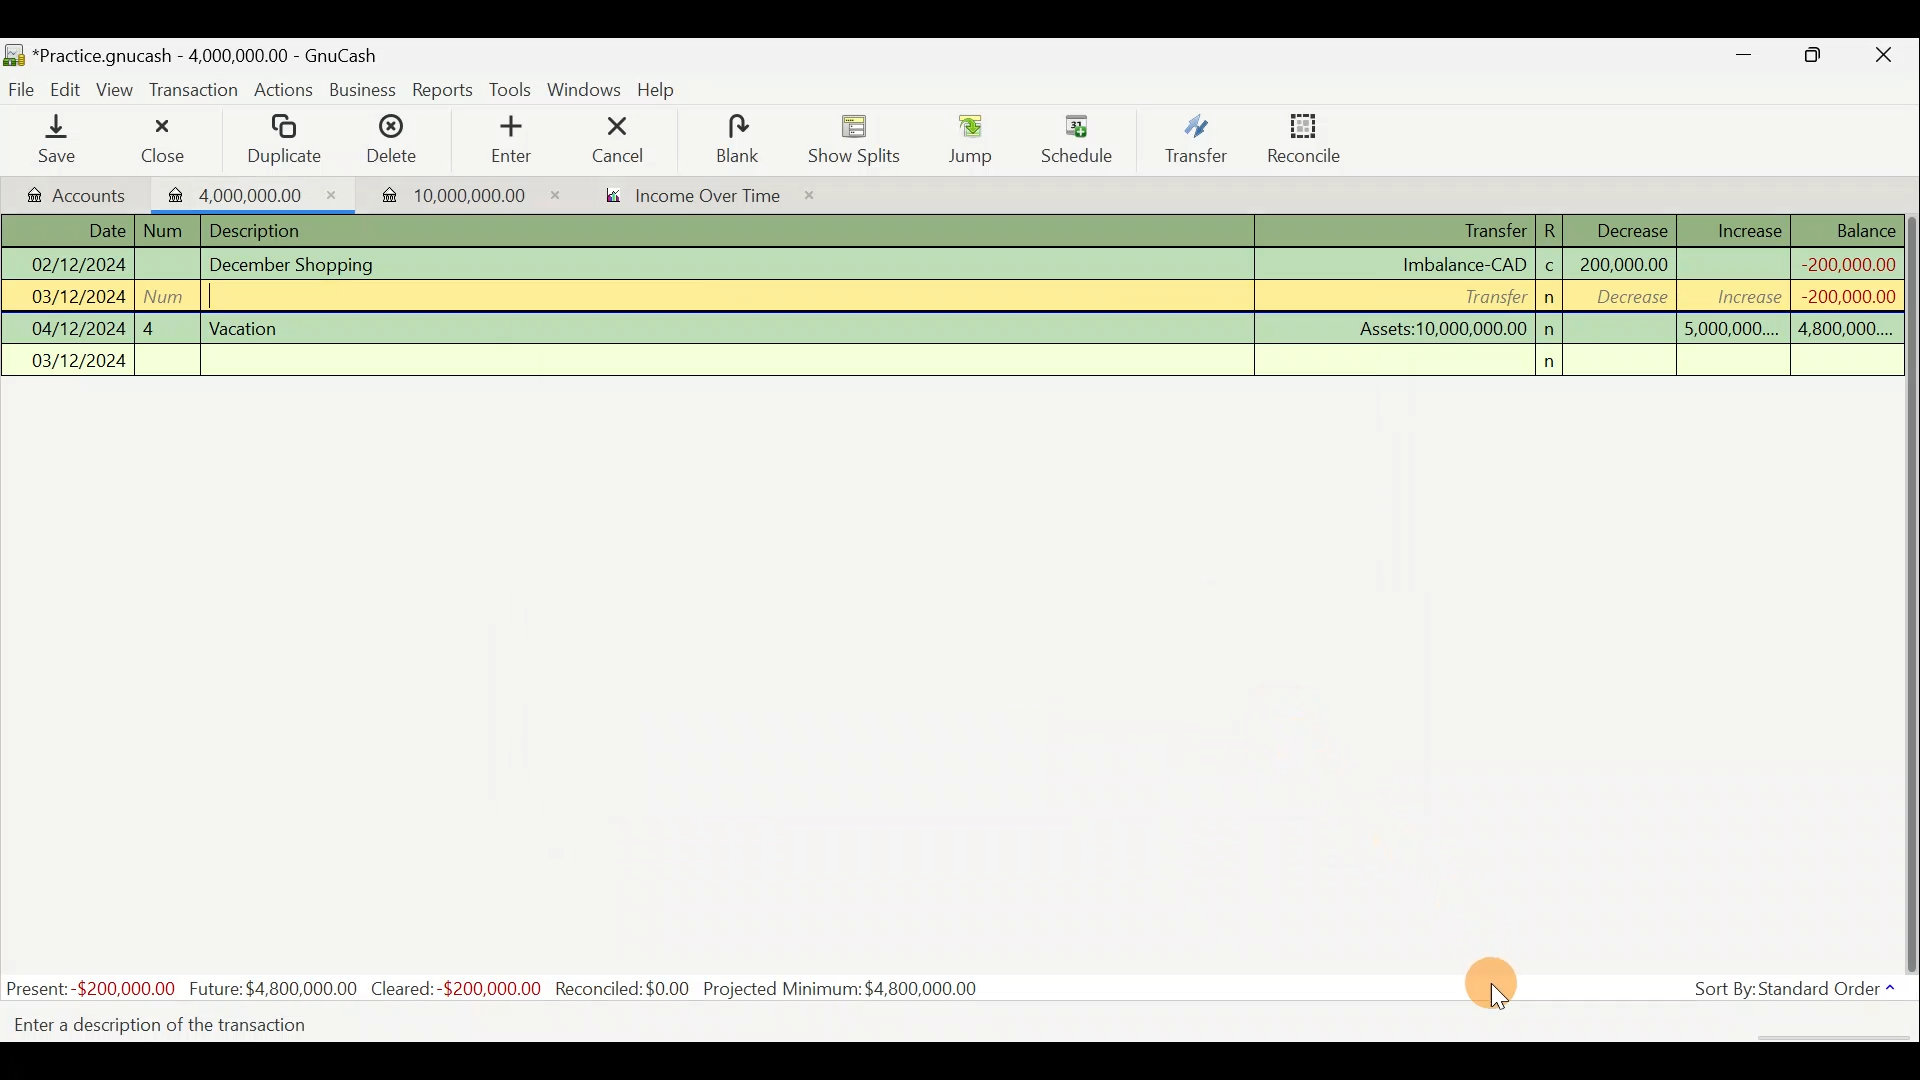 This screenshot has height=1080, width=1920. Describe the element at coordinates (166, 326) in the screenshot. I see `4` at that location.